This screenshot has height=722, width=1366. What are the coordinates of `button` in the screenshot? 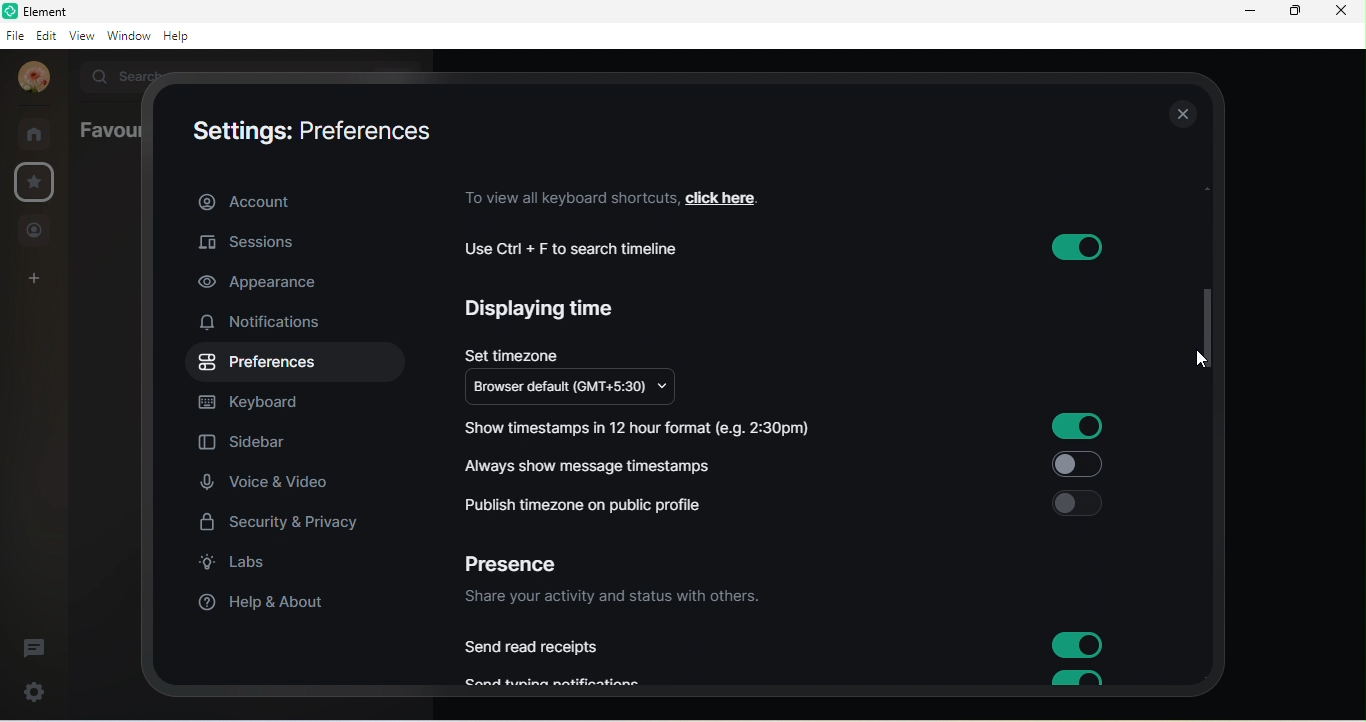 It's located at (1078, 503).